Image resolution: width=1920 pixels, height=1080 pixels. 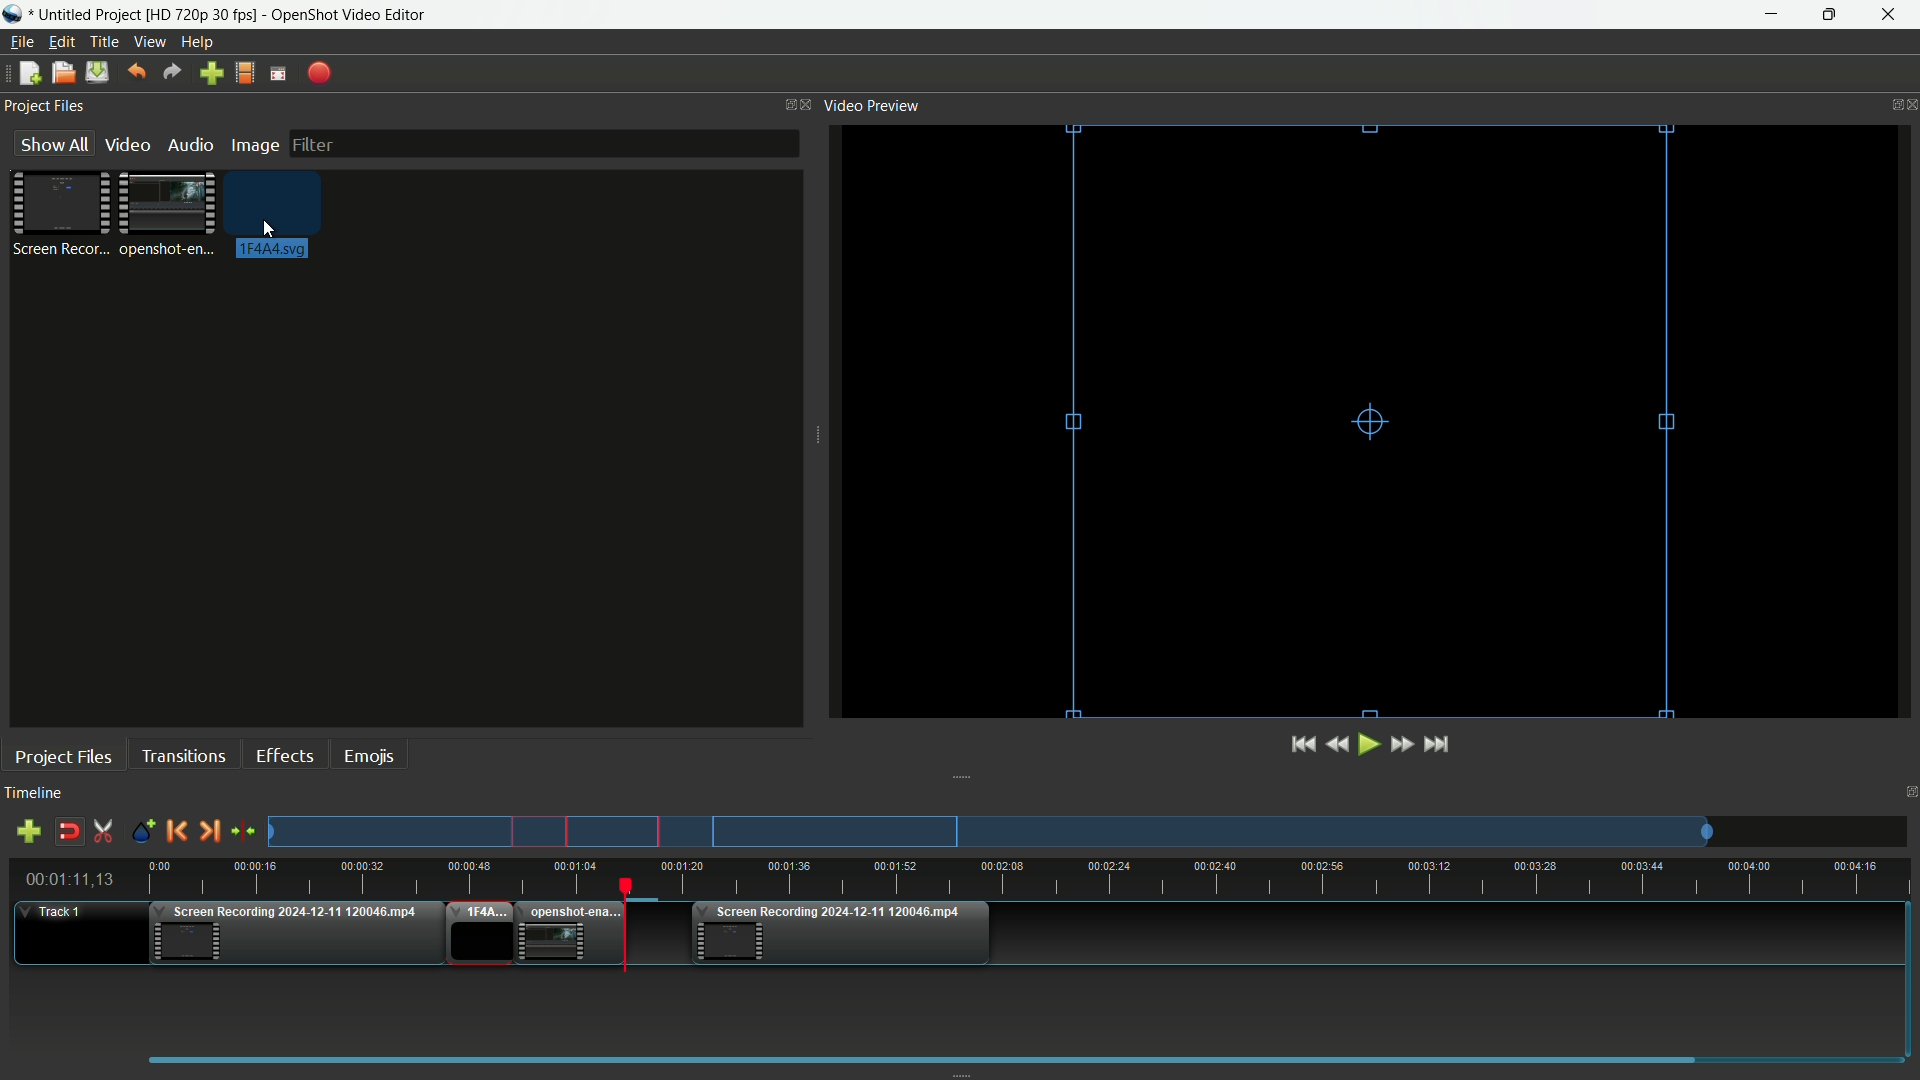 What do you see at coordinates (133, 73) in the screenshot?
I see `Undo` at bounding box center [133, 73].